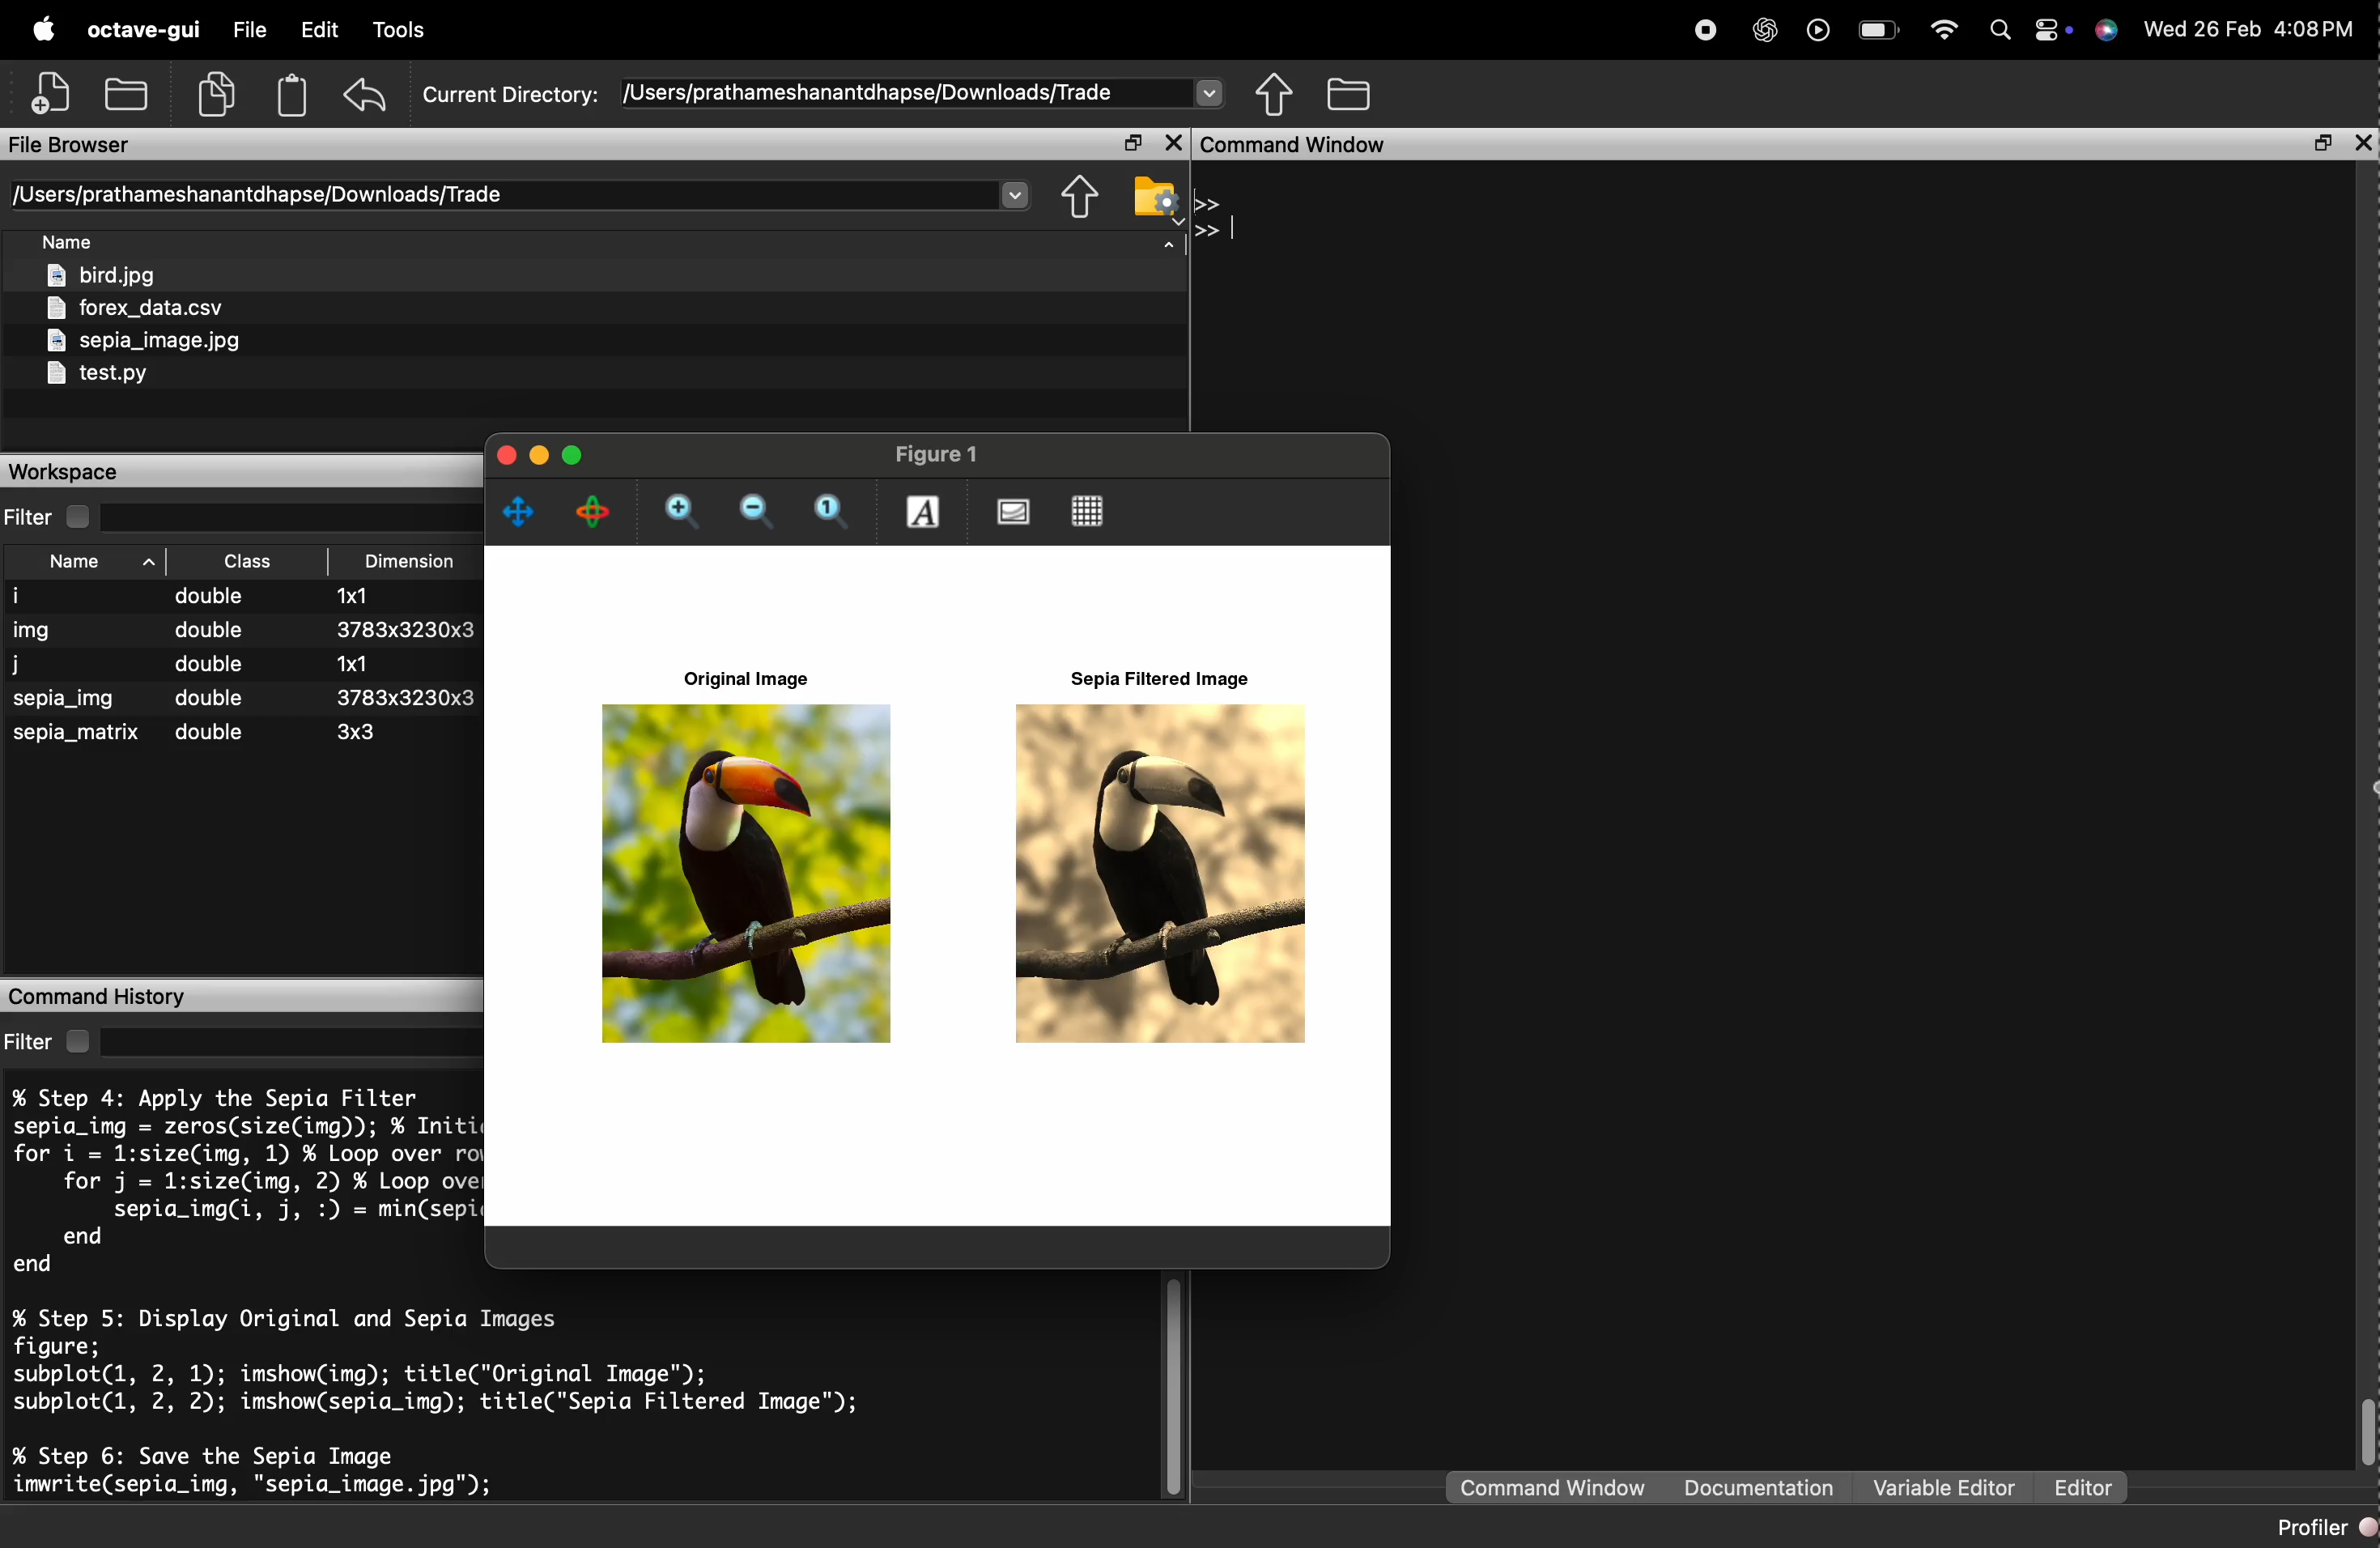 The width and height of the screenshot is (2380, 1548). I want to click on Command History, so click(99, 996).